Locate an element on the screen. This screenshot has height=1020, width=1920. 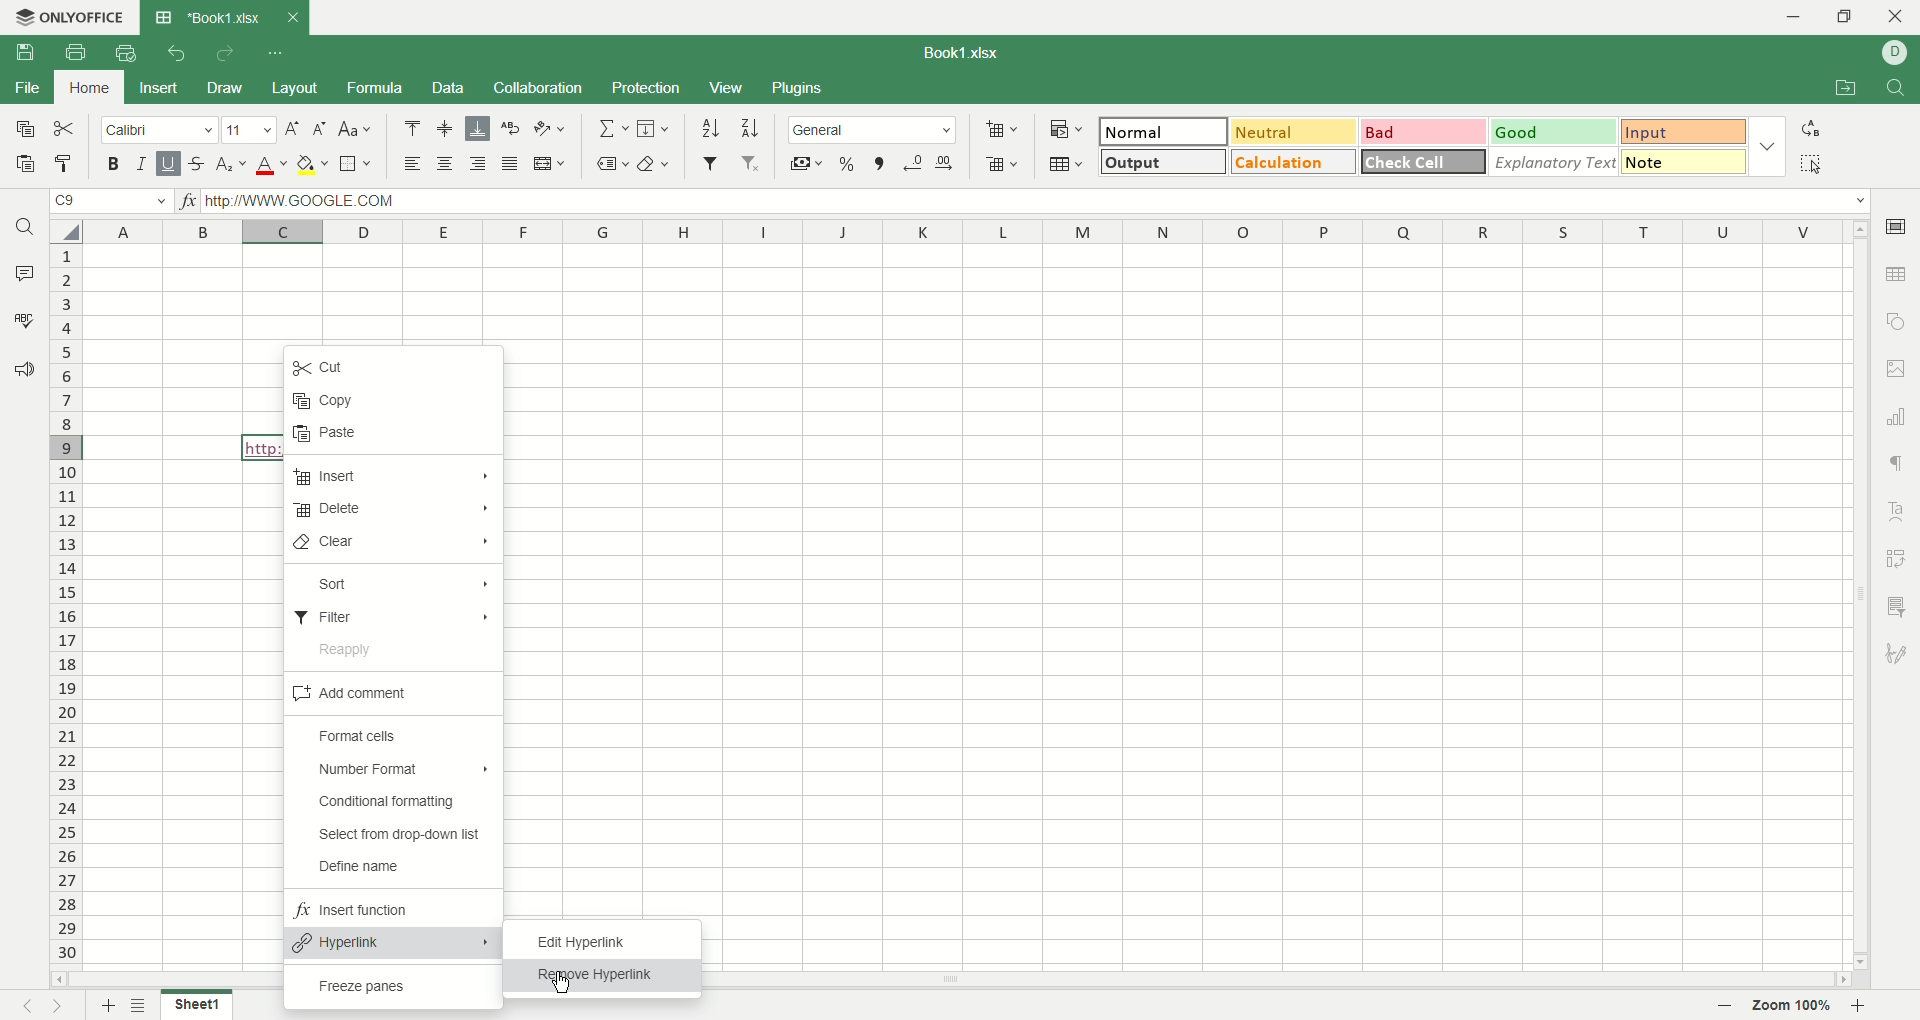
align center is located at coordinates (445, 164).